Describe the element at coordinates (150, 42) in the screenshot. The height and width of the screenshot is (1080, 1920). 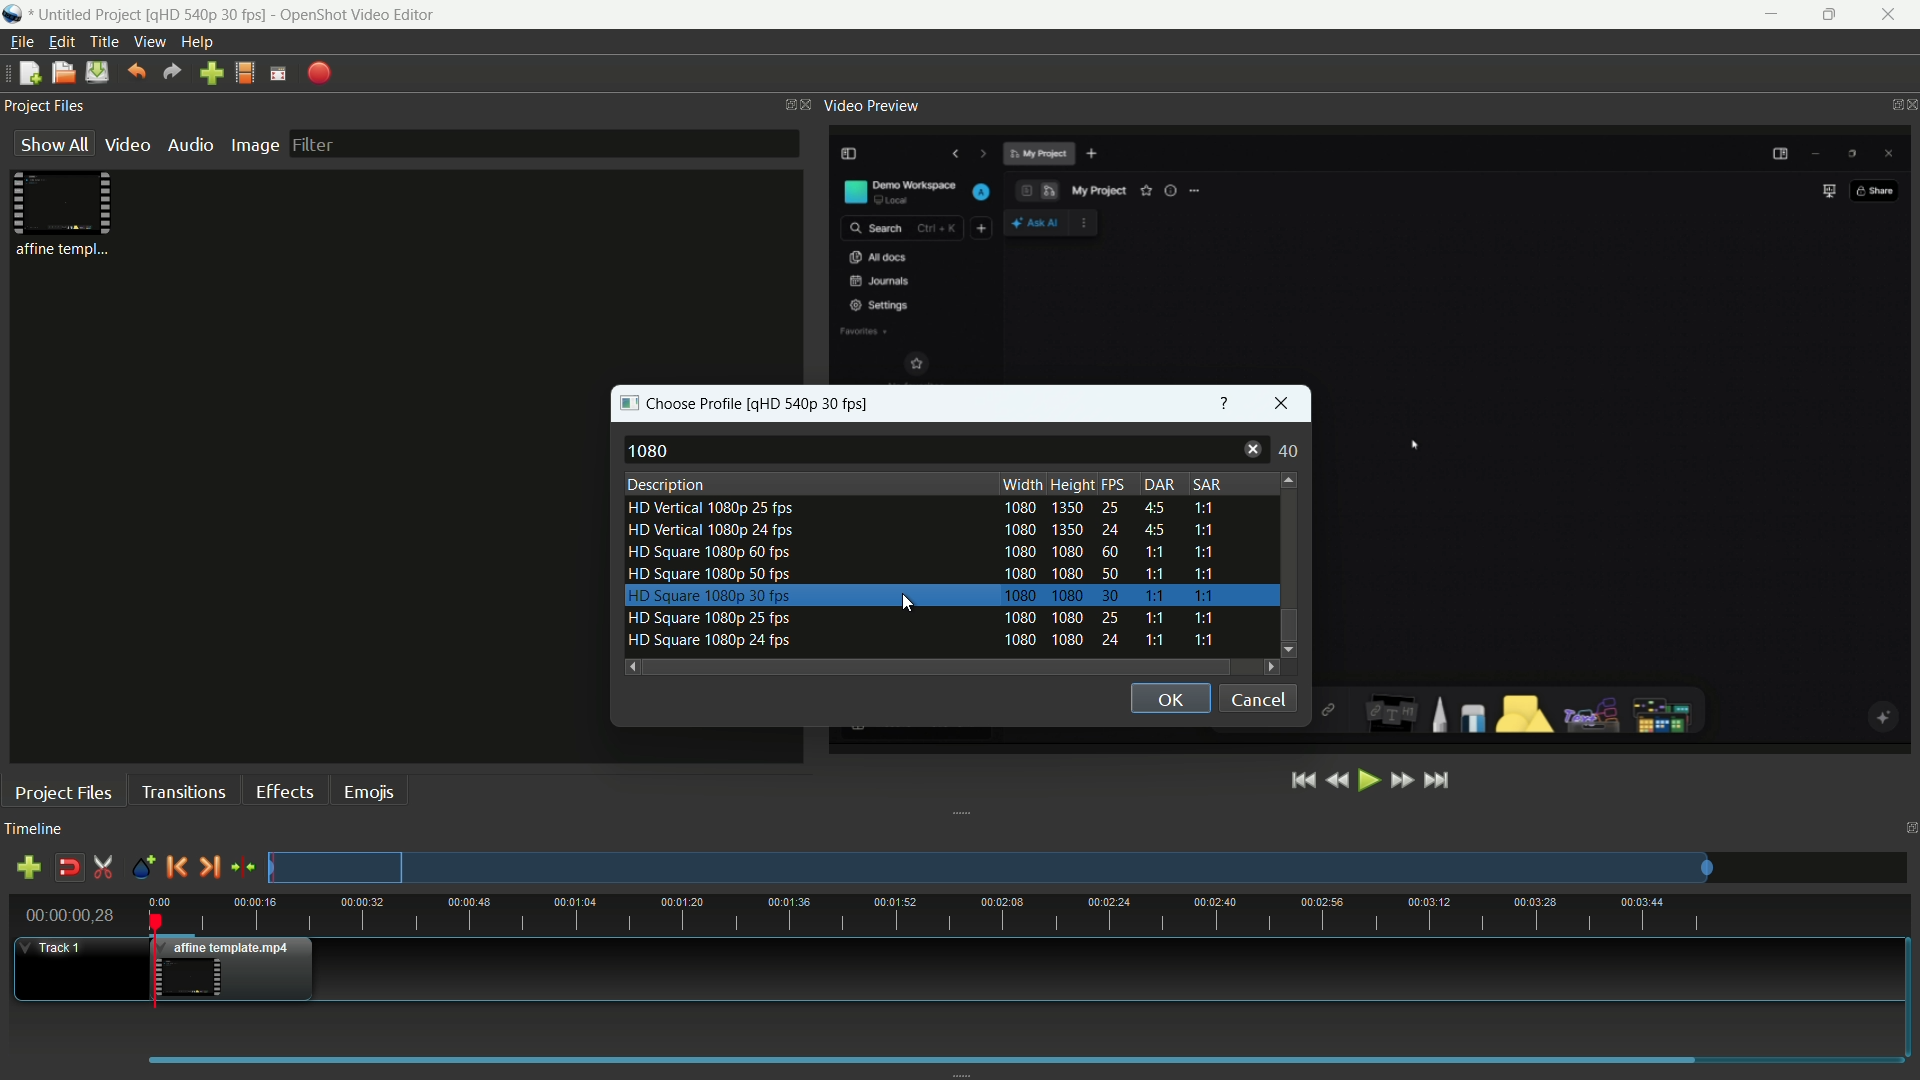
I see `view menu` at that location.